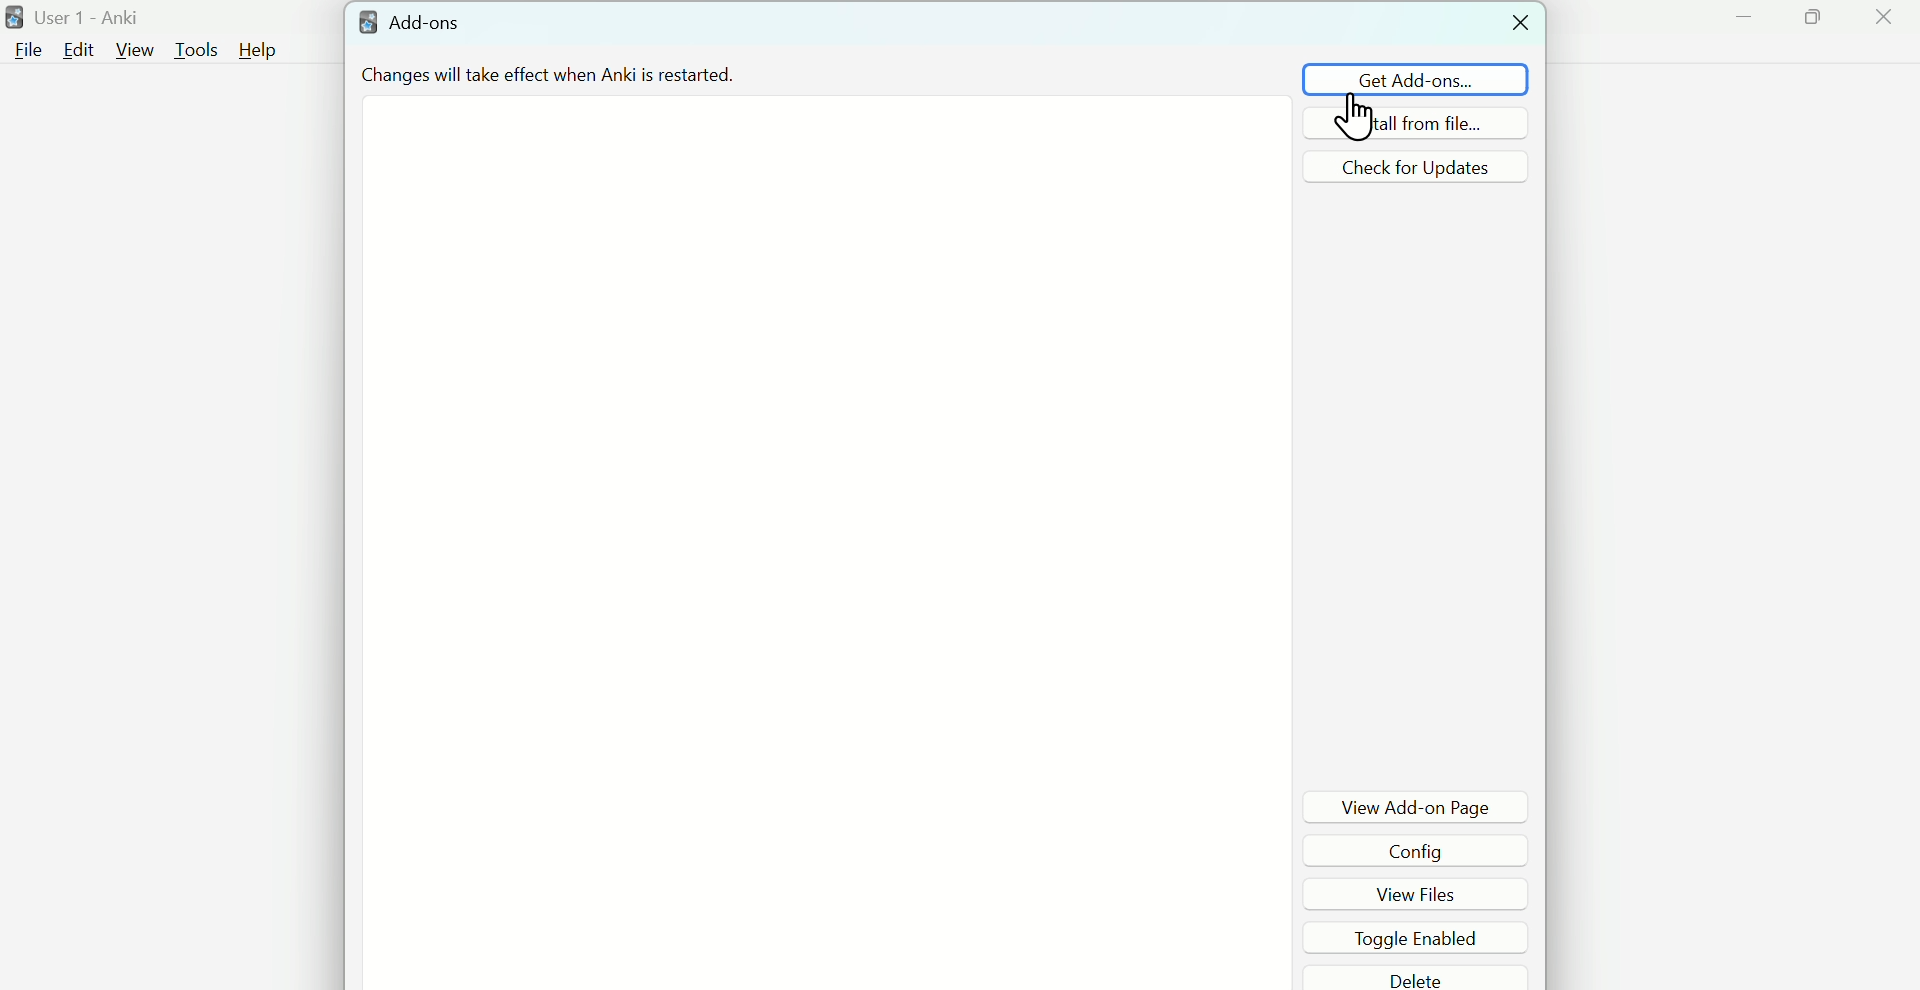 The height and width of the screenshot is (990, 1920). What do you see at coordinates (1358, 122) in the screenshot?
I see `Cursor` at bounding box center [1358, 122].